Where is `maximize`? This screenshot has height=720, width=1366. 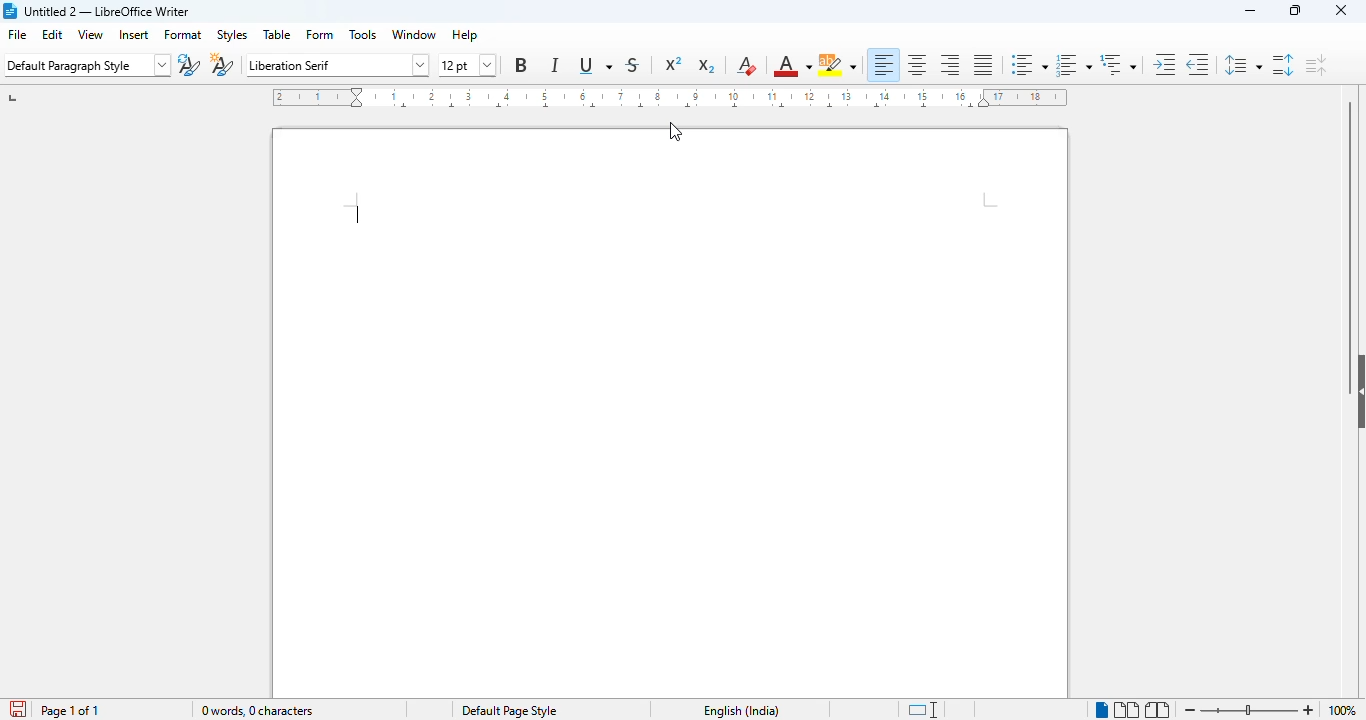 maximize is located at coordinates (1295, 10).